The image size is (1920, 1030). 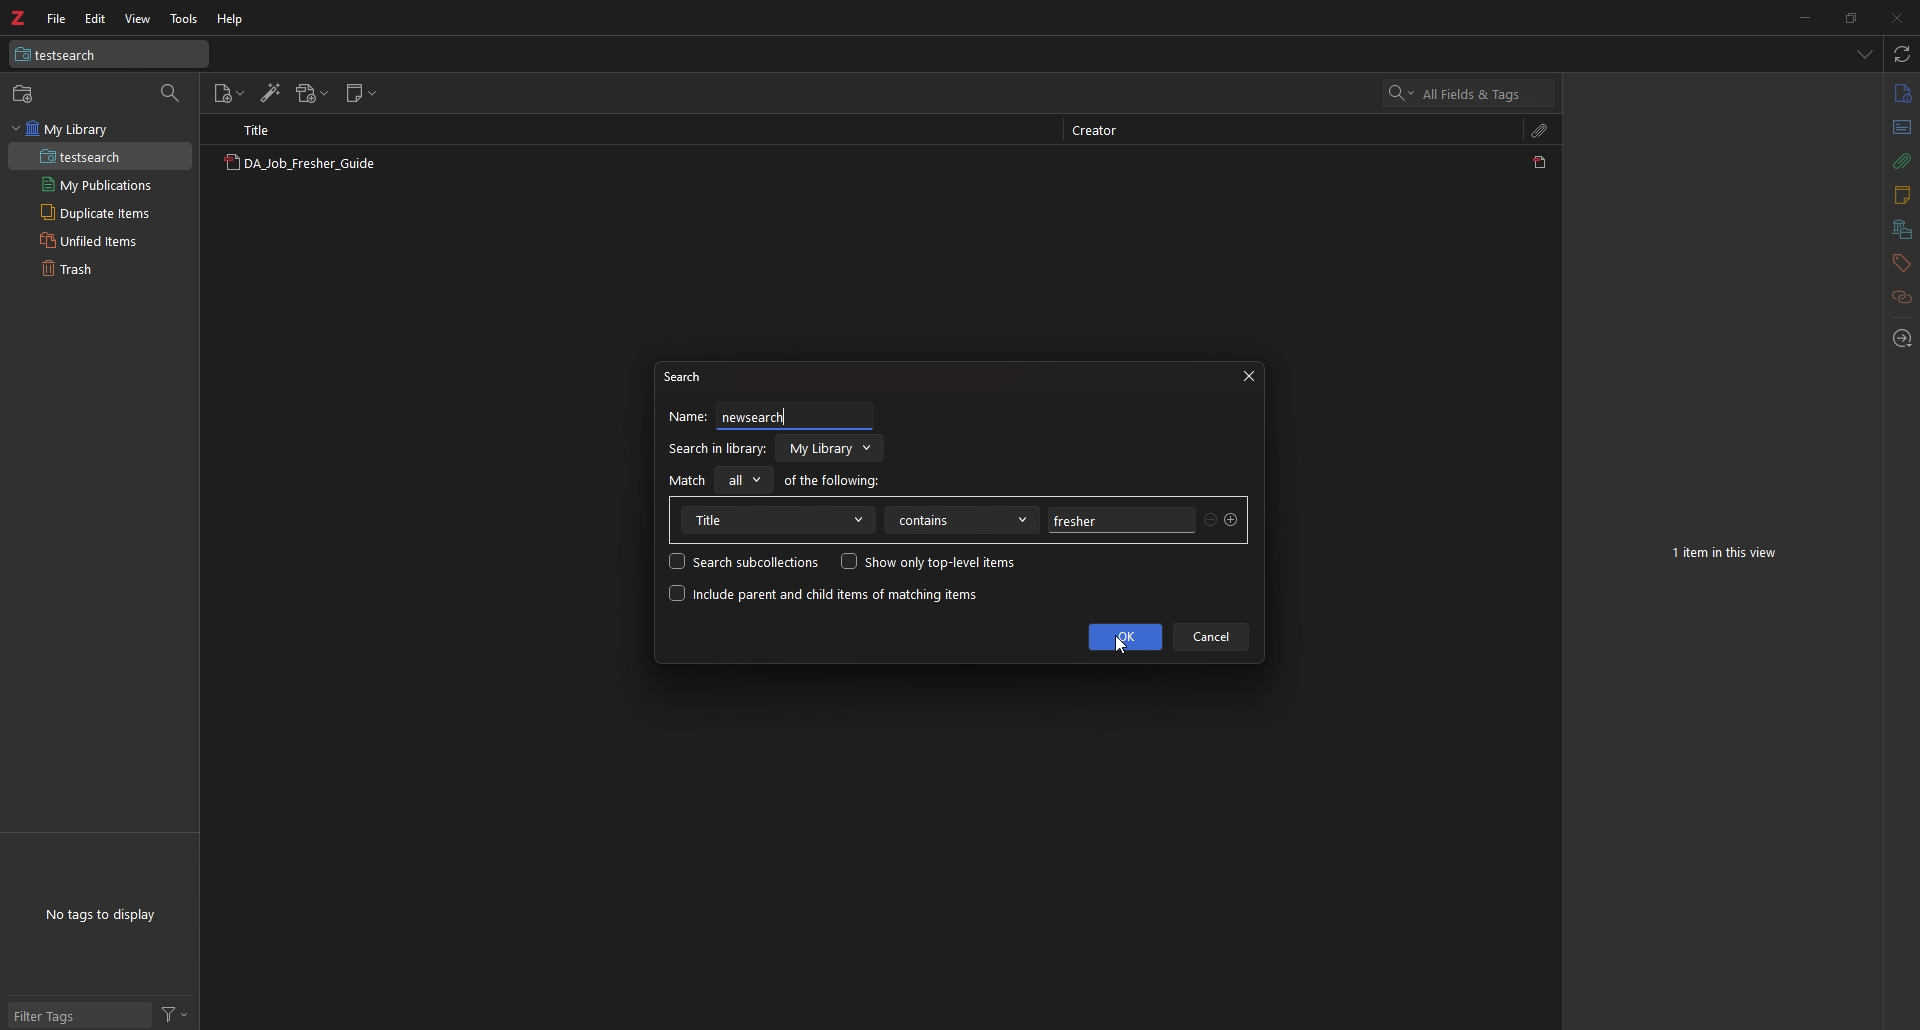 What do you see at coordinates (100, 157) in the screenshot?
I see `testsearch` at bounding box center [100, 157].